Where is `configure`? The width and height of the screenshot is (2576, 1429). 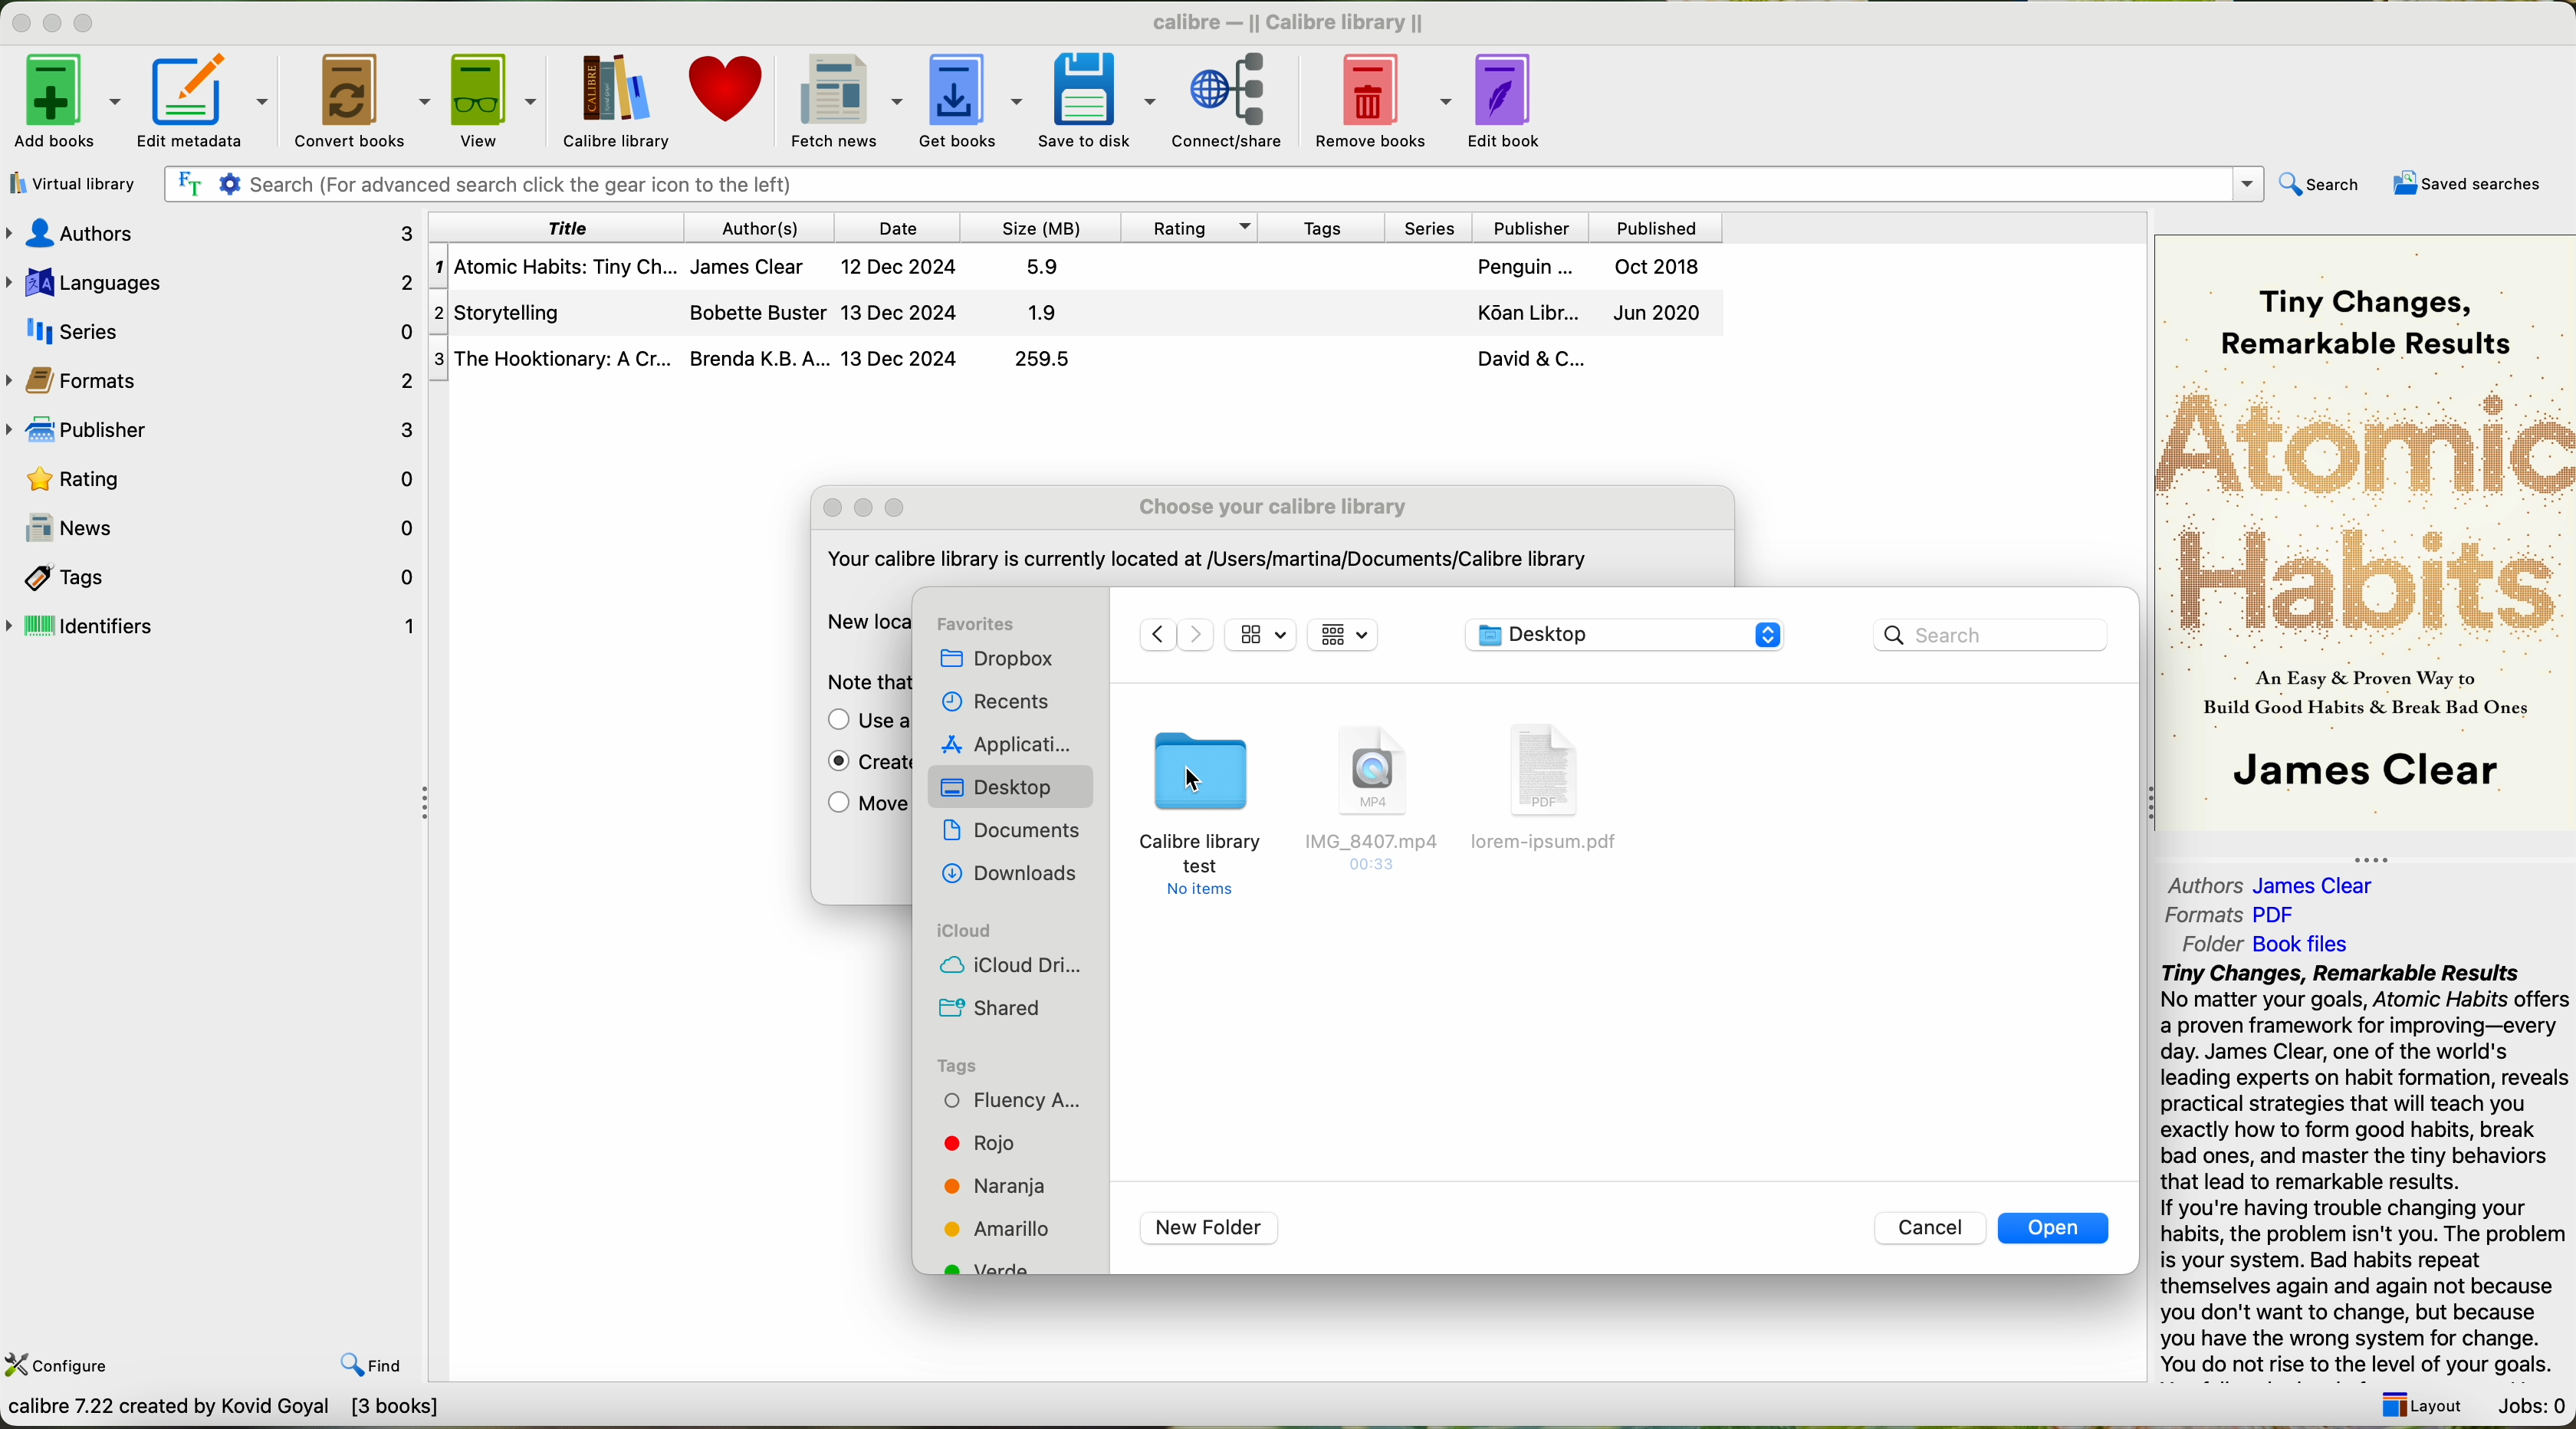 configure is located at coordinates (61, 1363).